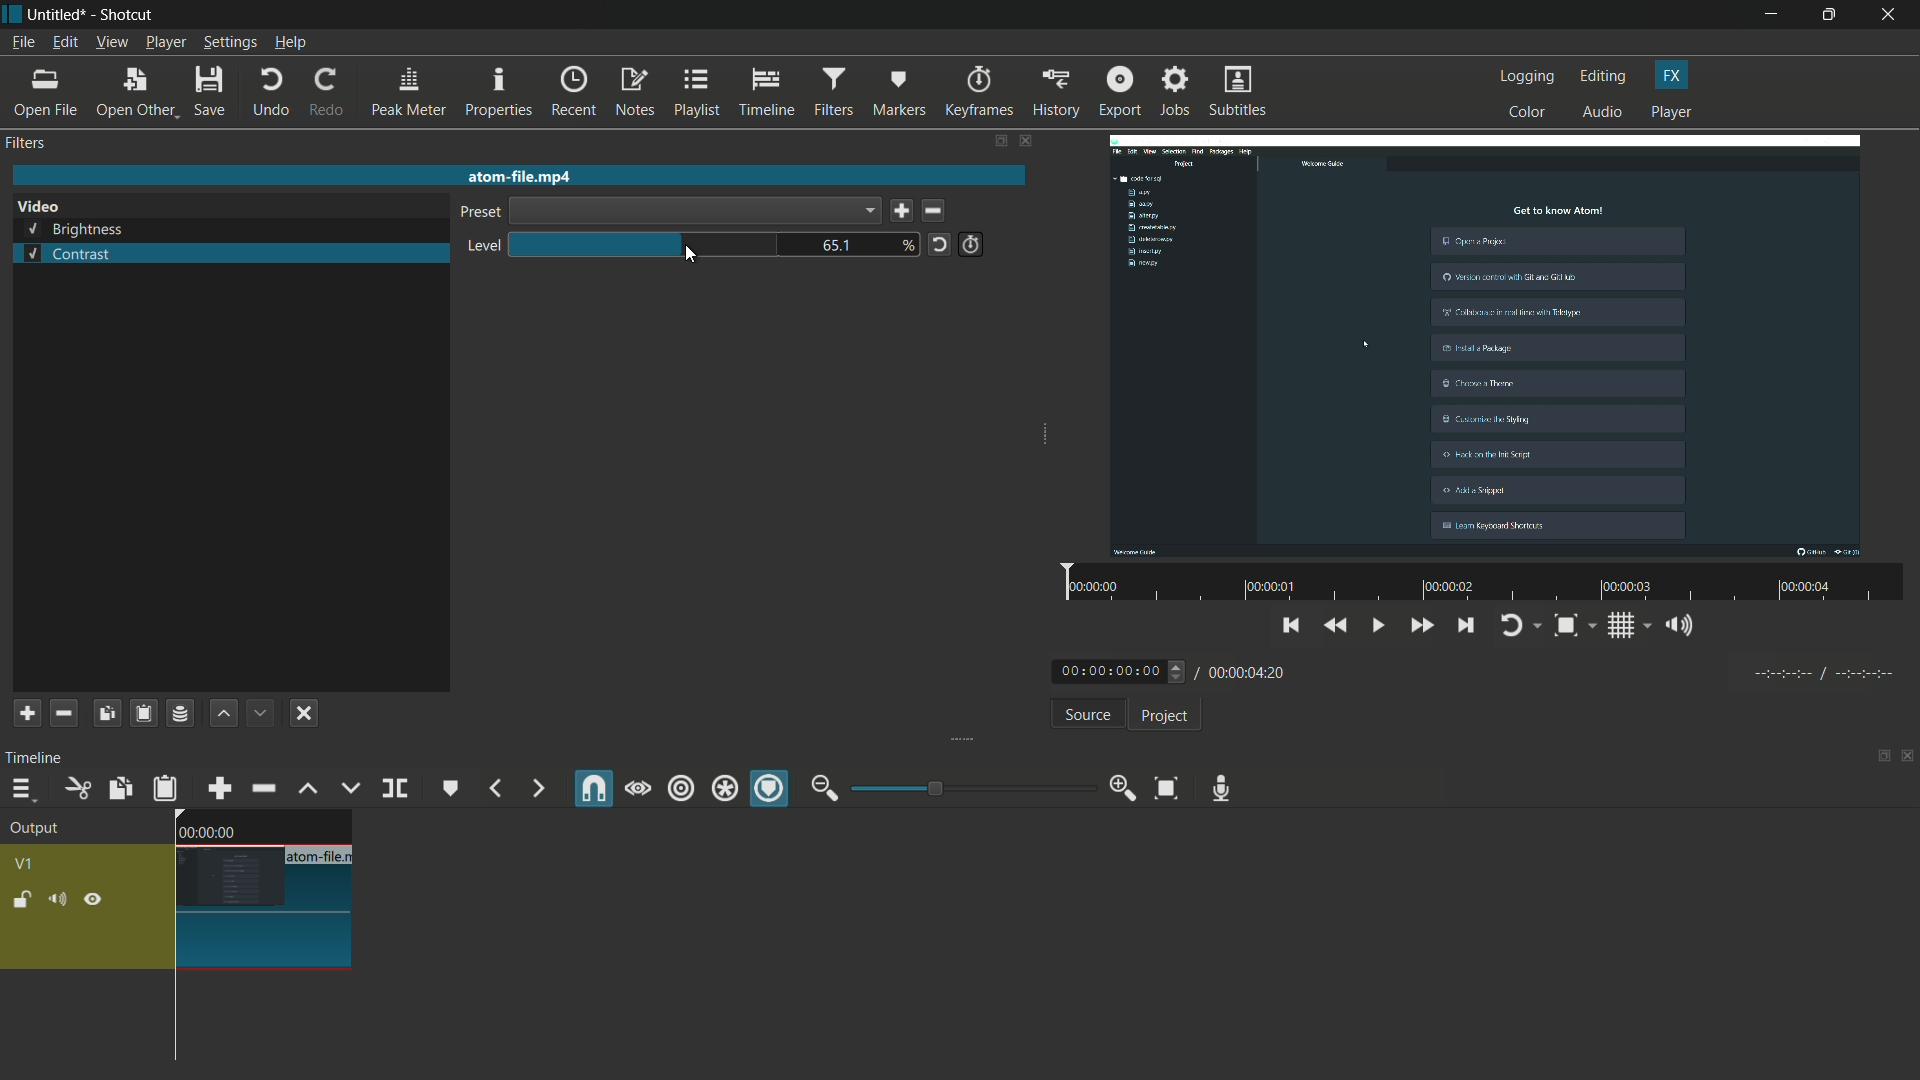 The height and width of the screenshot is (1080, 1920). What do you see at coordinates (1118, 91) in the screenshot?
I see `export` at bounding box center [1118, 91].